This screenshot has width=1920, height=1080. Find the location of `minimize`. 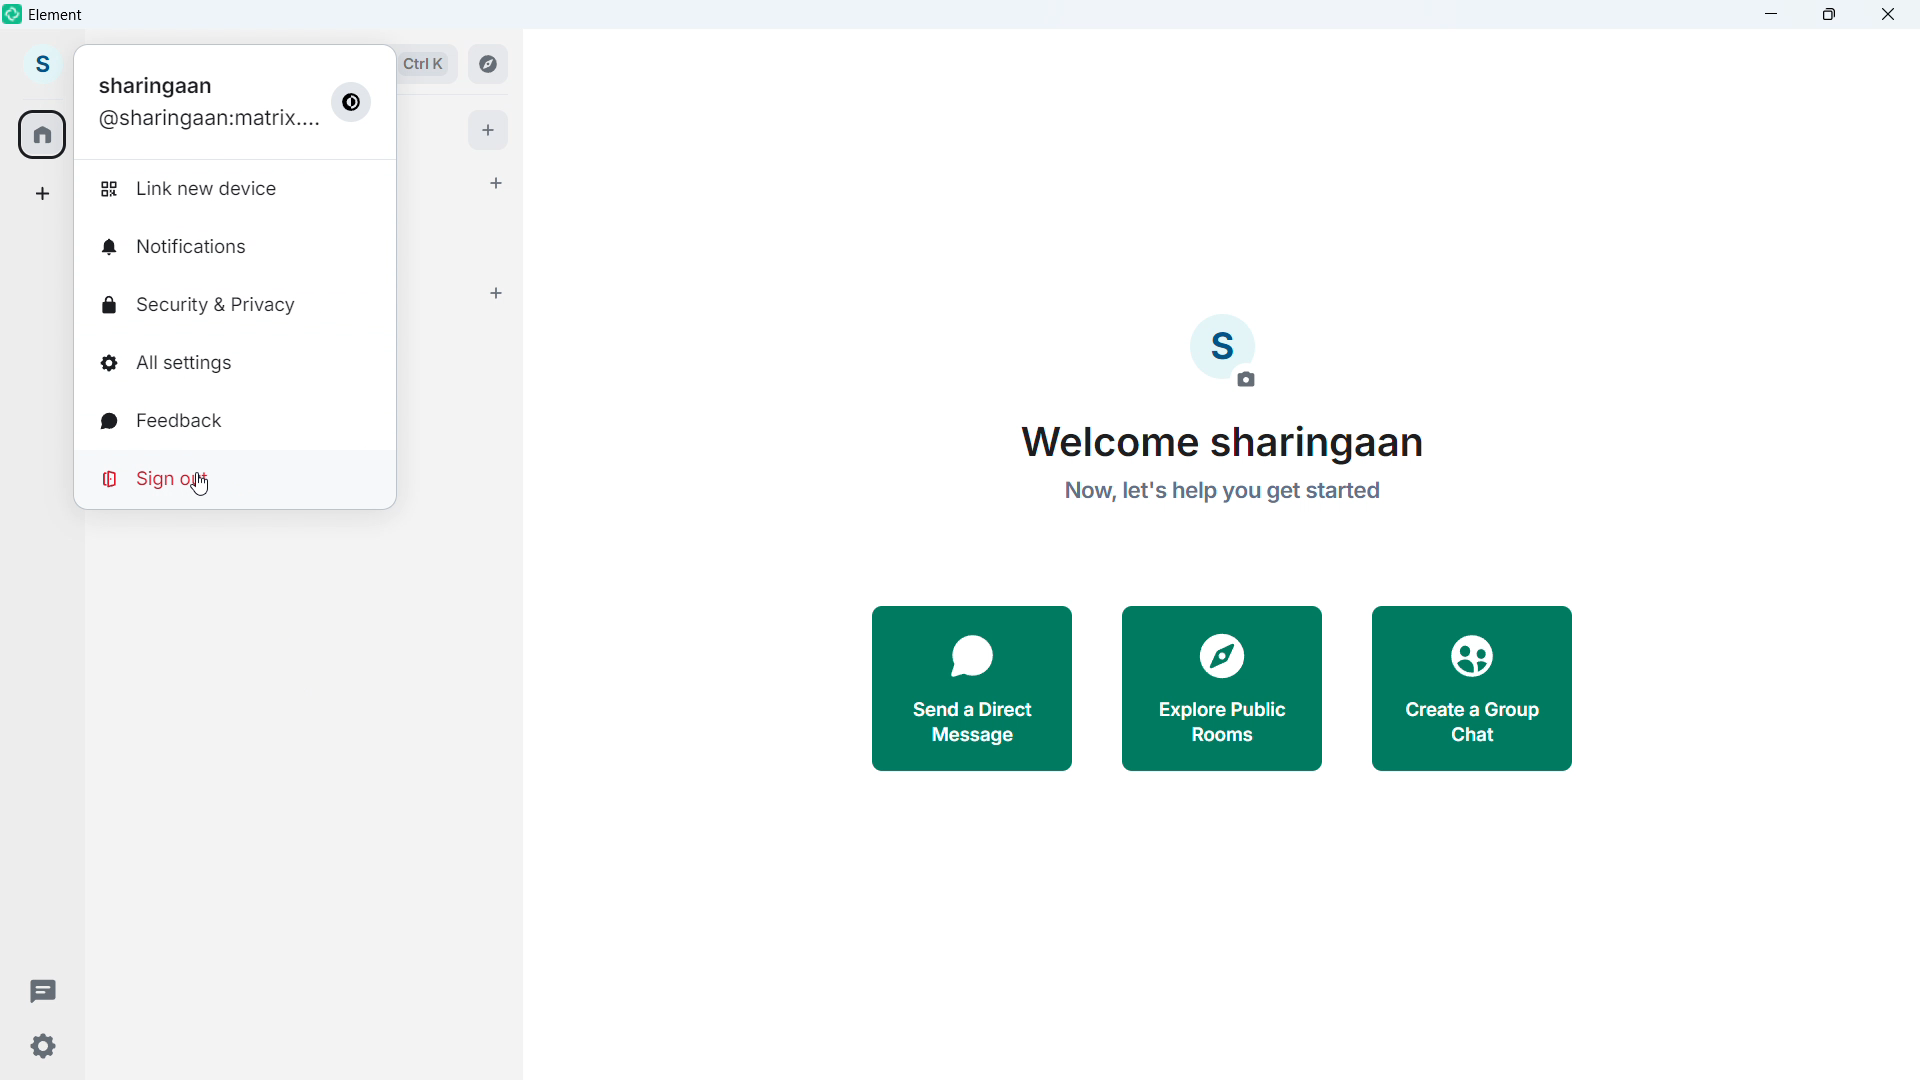

minimize is located at coordinates (1772, 14).